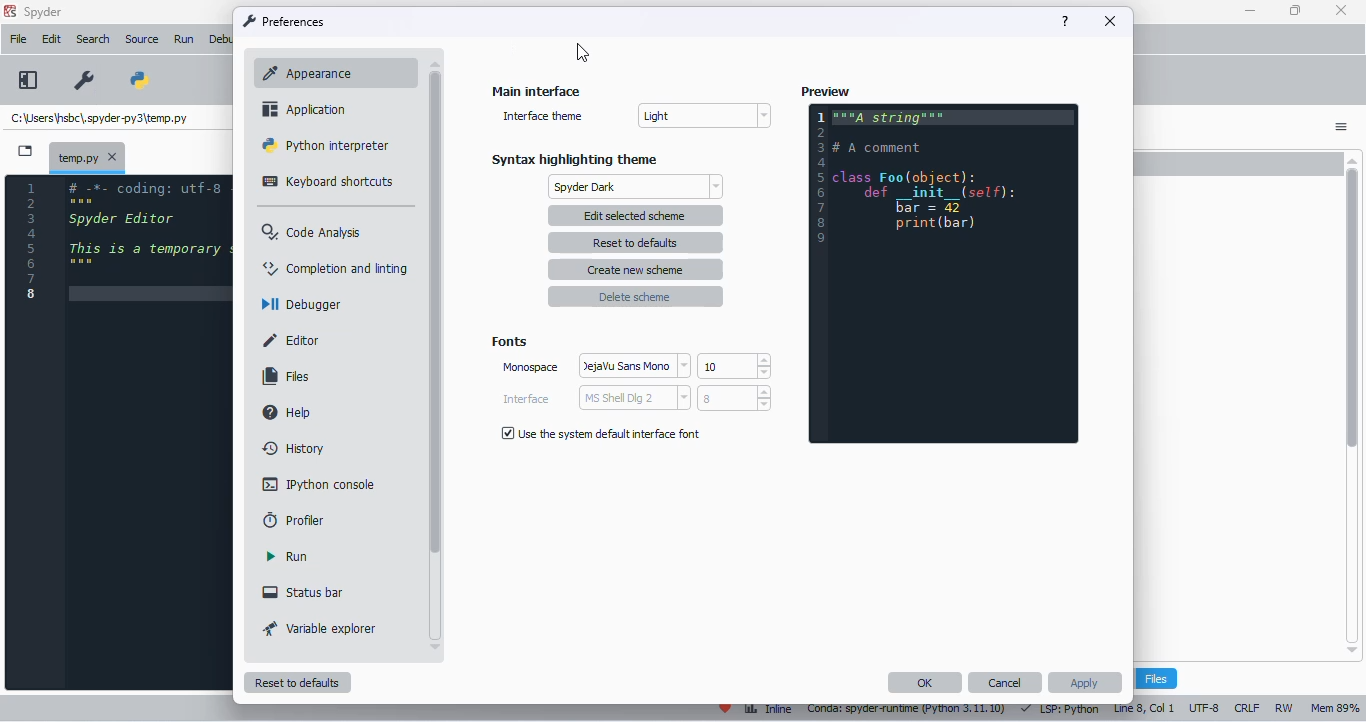  What do you see at coordinates (1205, 709) in the screenshot?
I see `UTF-8` at bounding box center [1205, 709].